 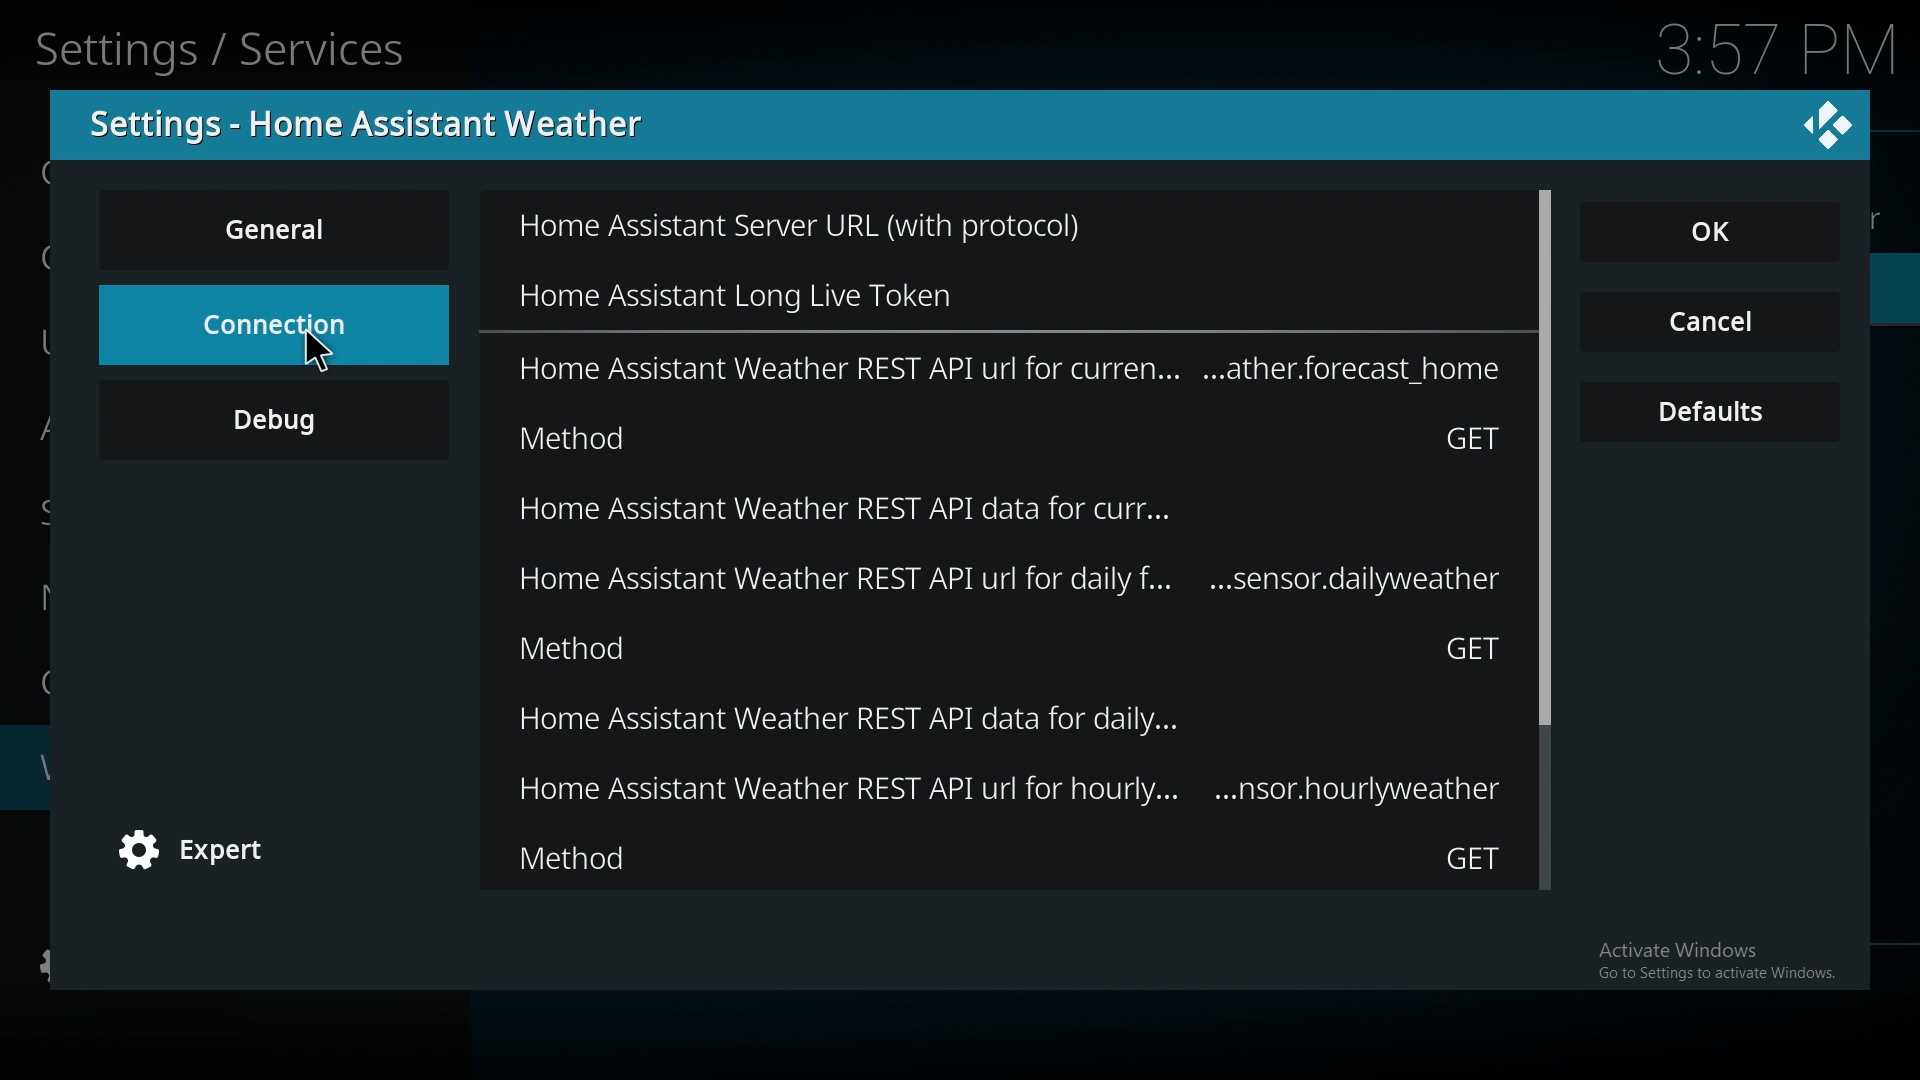 I want to click on method, so click(x=1014, y=437).